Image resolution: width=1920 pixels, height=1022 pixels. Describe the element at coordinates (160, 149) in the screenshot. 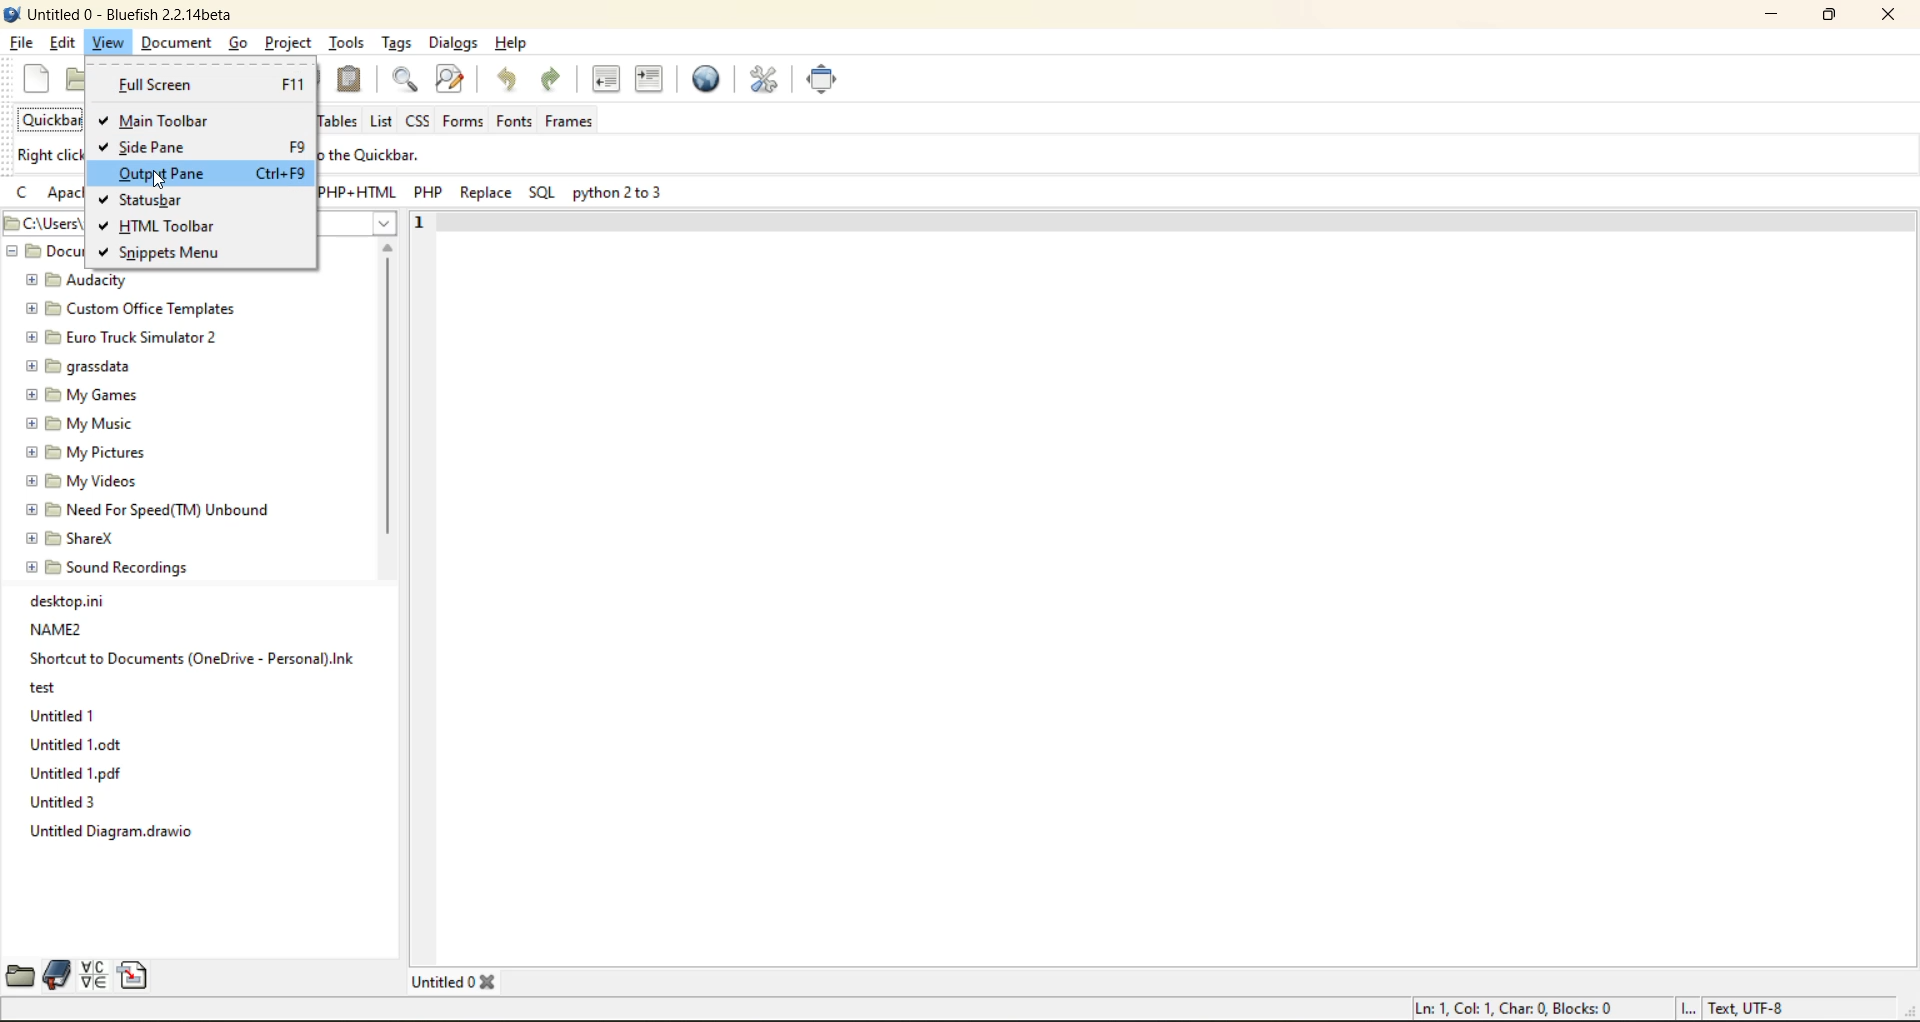

I see `side pane` at that location.